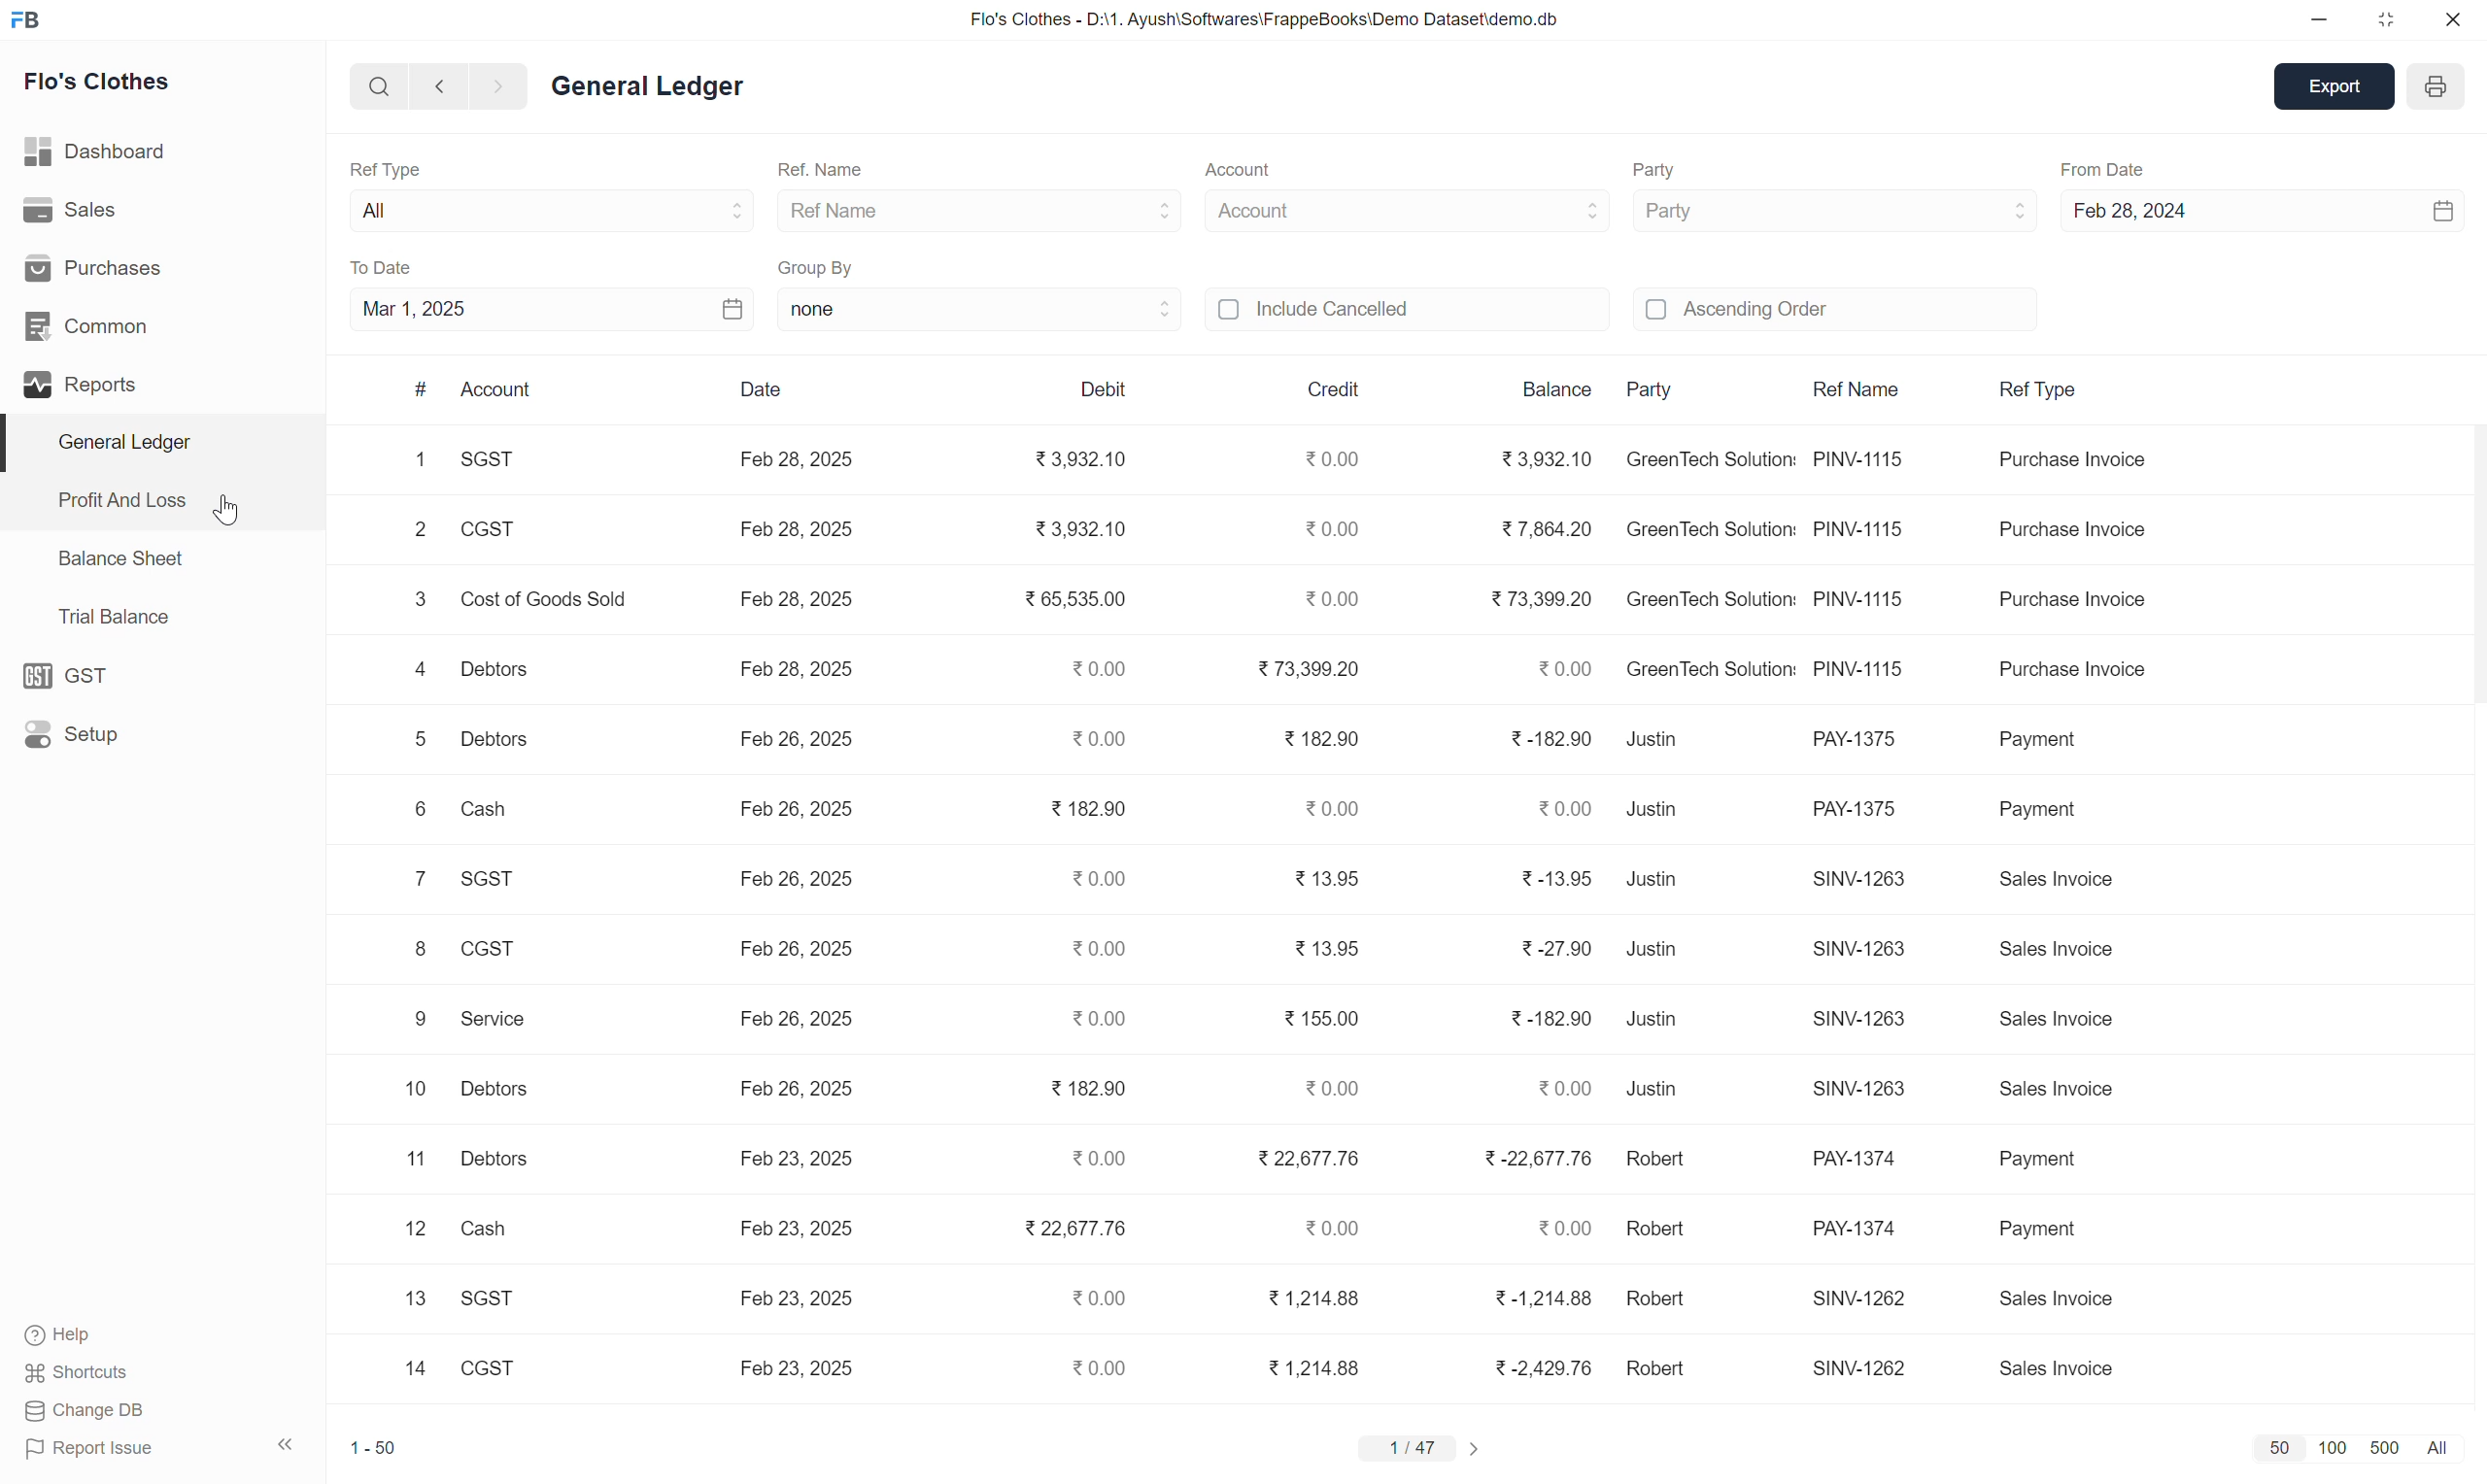  What do you see at coordinates (799, 809) in the screenshot?
I see `Feb 26, 2025` at bounding box center [799, 809].